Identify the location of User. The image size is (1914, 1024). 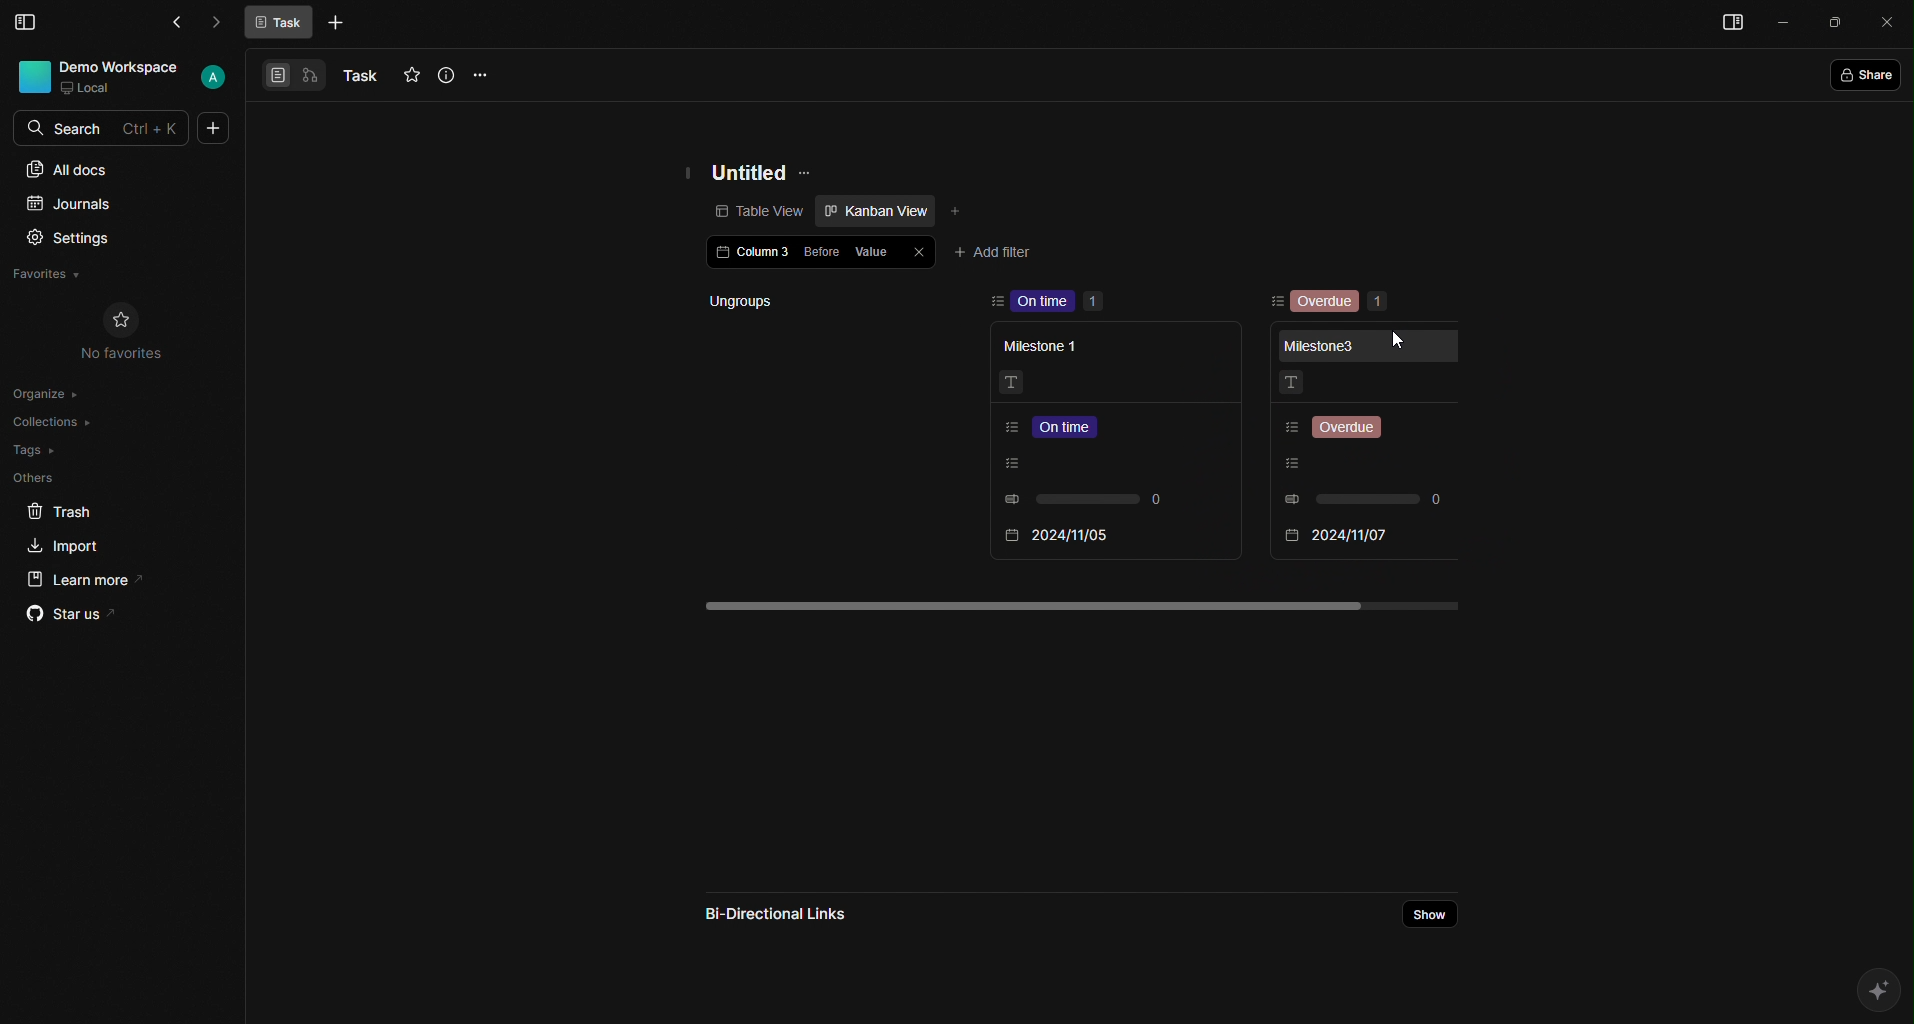
(121, 77).